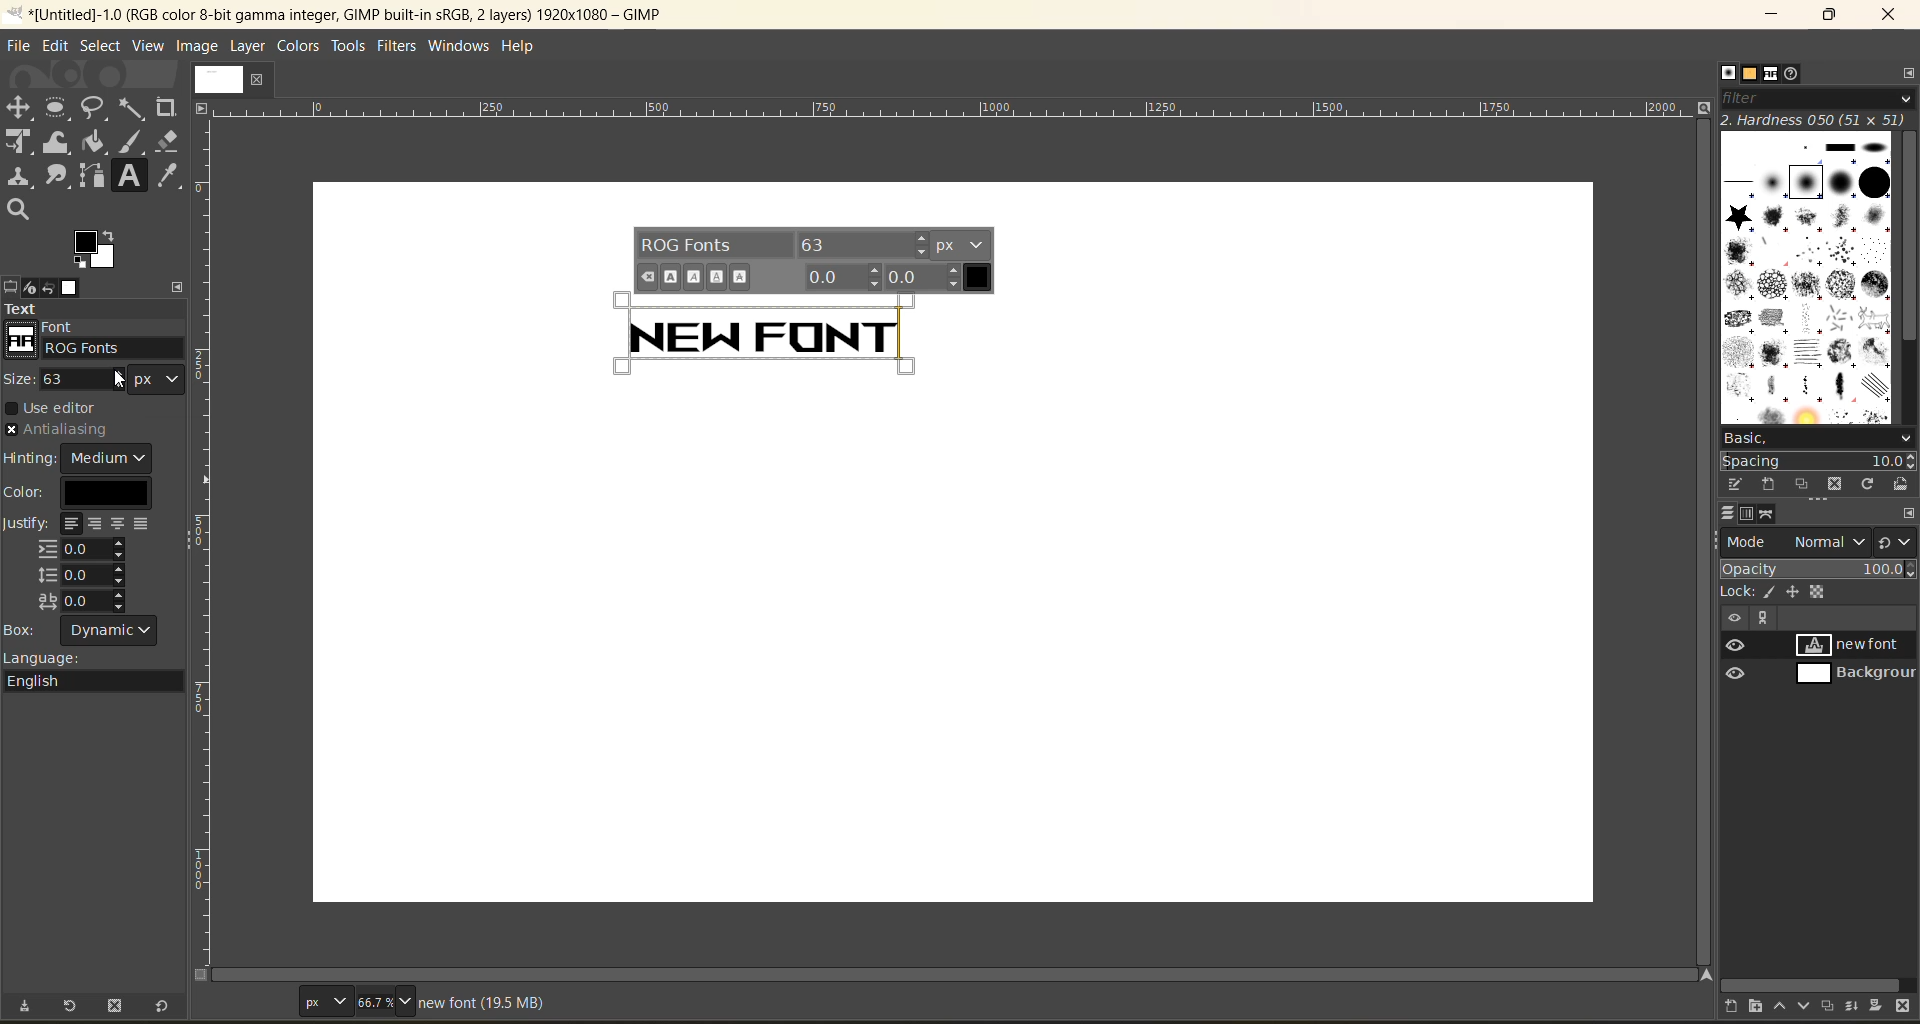 This screenshot has width=1920, height=1024. What do you see at coordinates (1807, 275) in the screenshot?
I see `options` at bounding box center [1807, 275].